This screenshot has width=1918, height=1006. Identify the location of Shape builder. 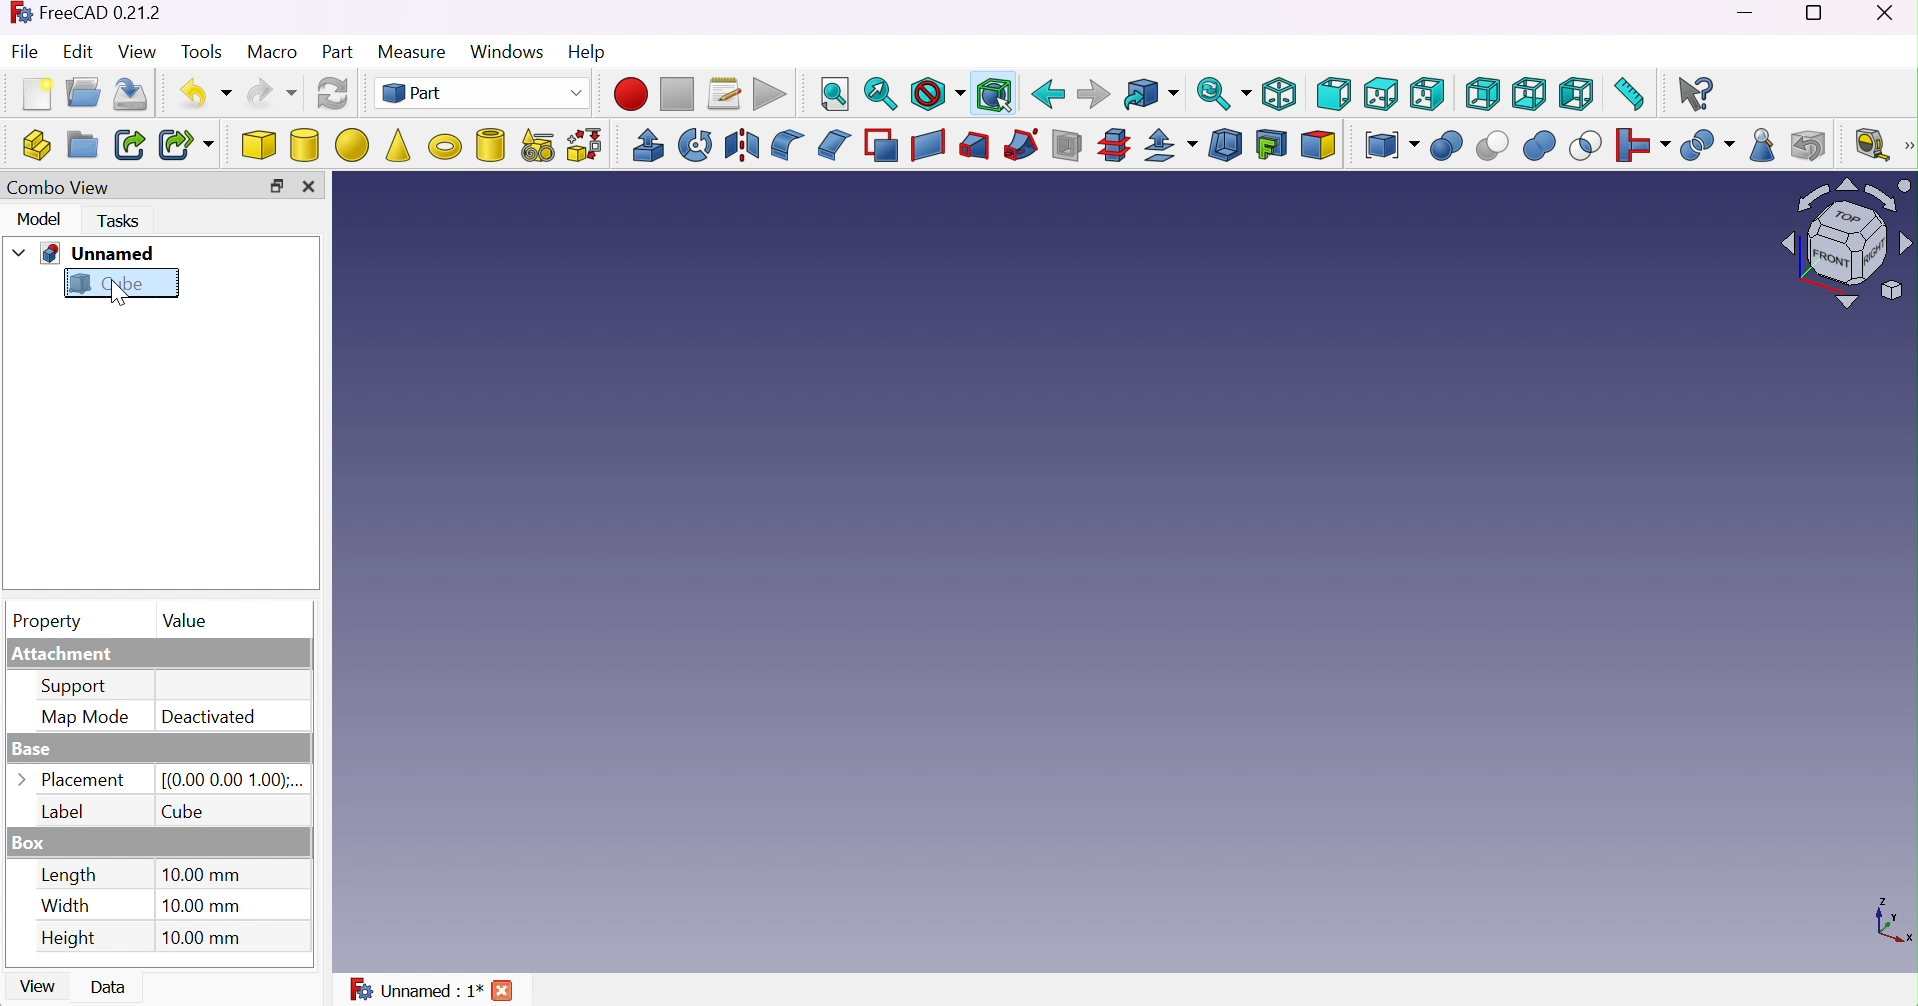
(586, 145).